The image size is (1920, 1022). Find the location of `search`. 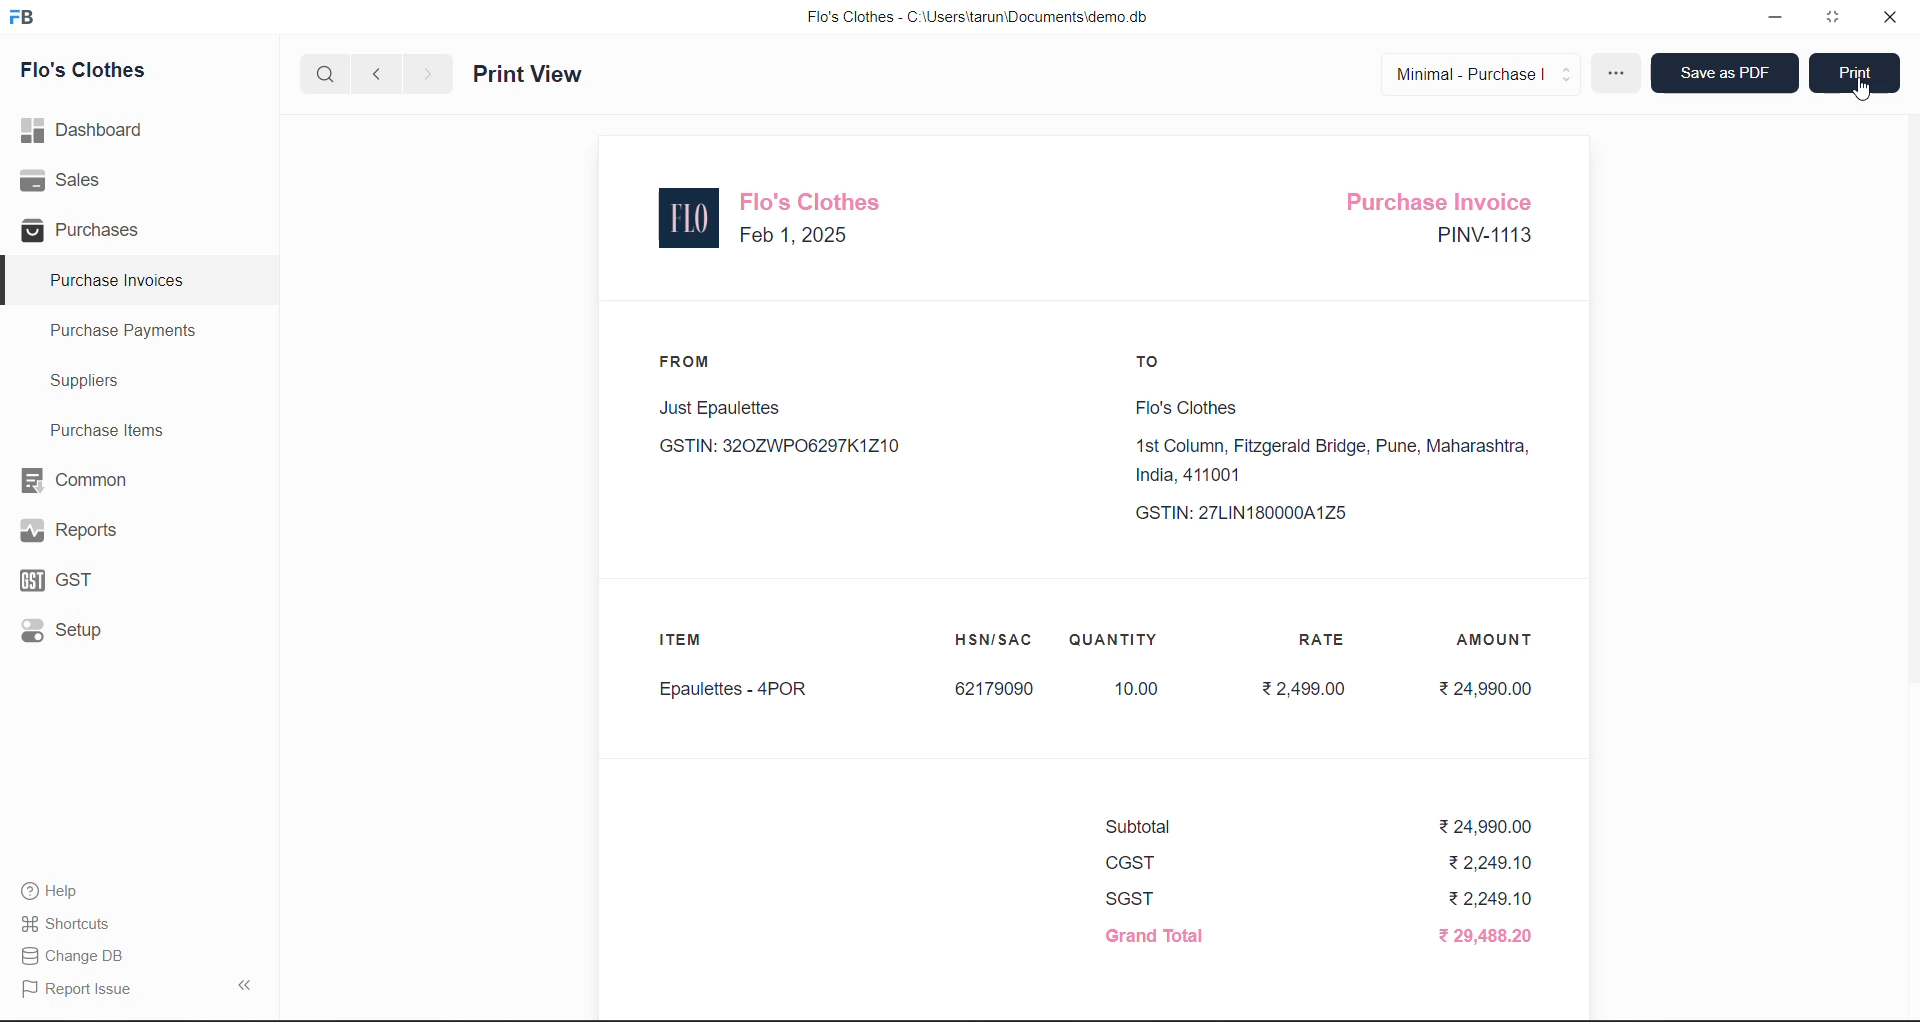

search is located at coordinates (328, 74).